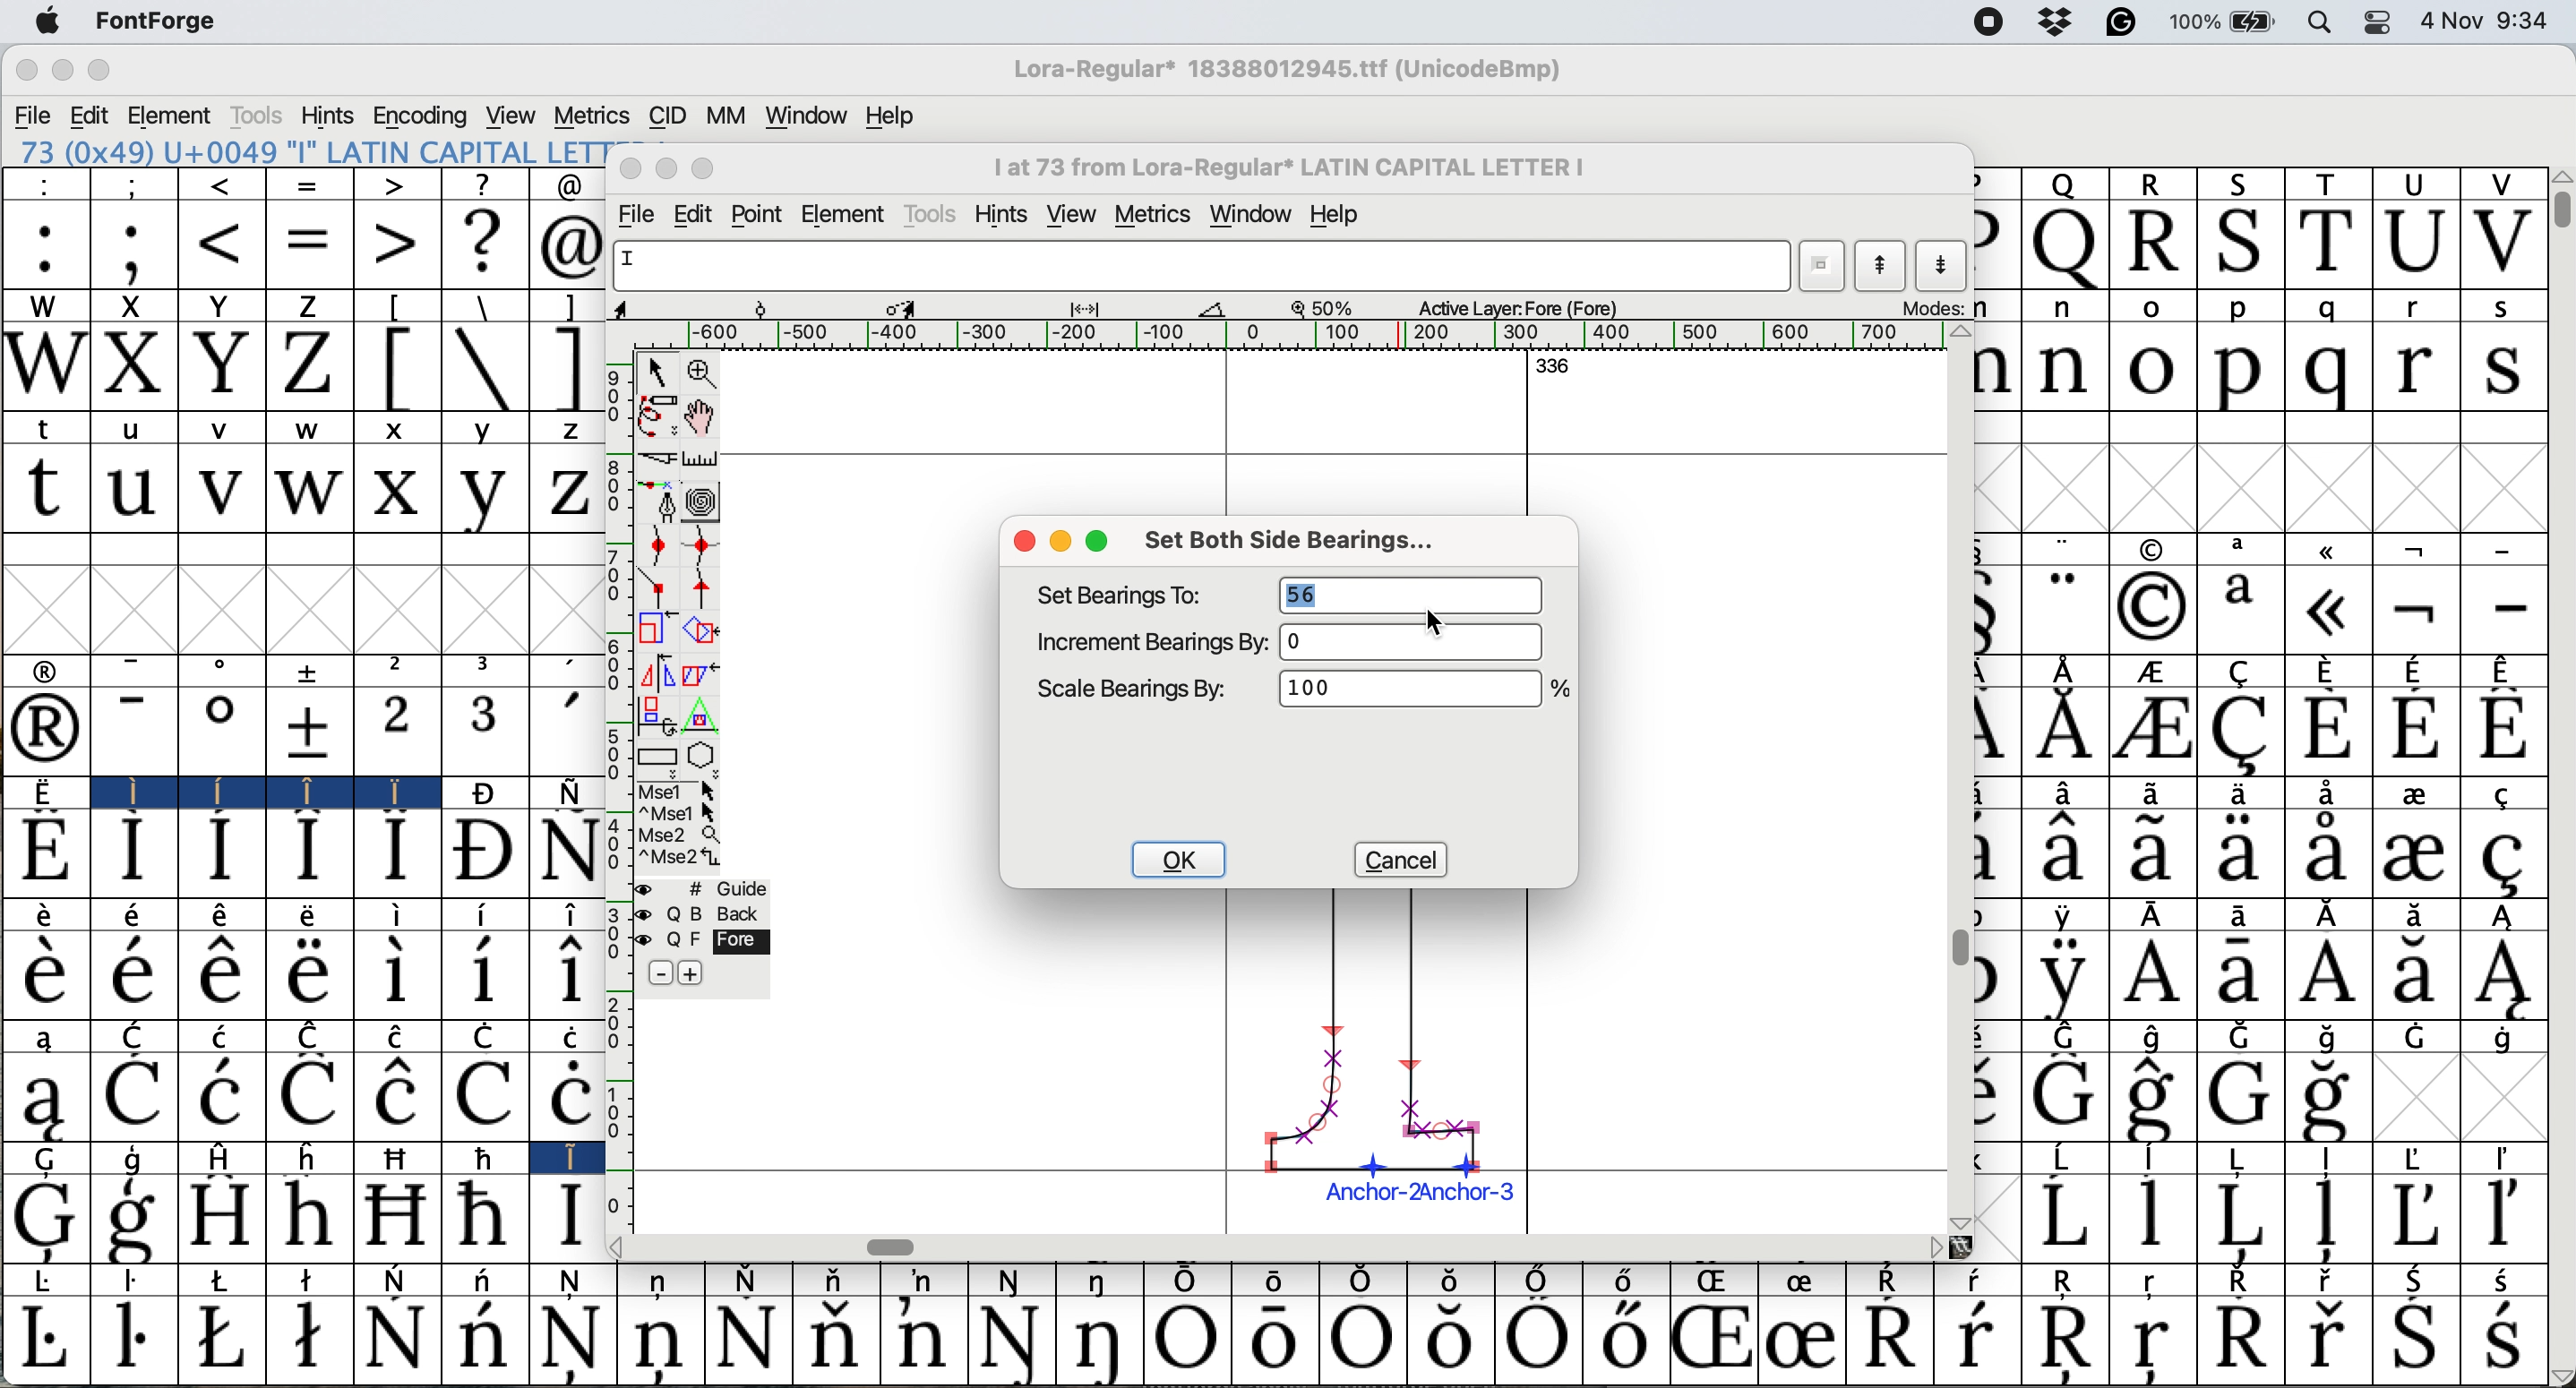 The image size is (2576, 1388). I want to click on , so click(2243, 672).